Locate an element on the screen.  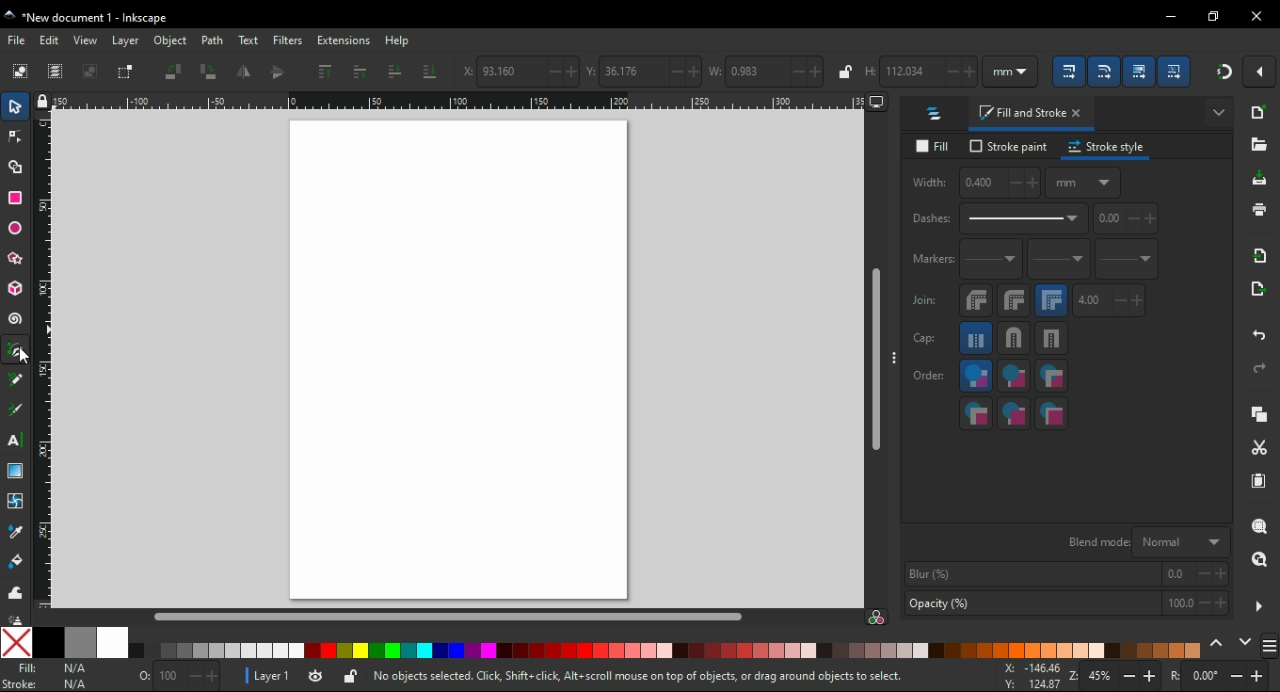
lower to bottom is located at coordinates (430, 72).